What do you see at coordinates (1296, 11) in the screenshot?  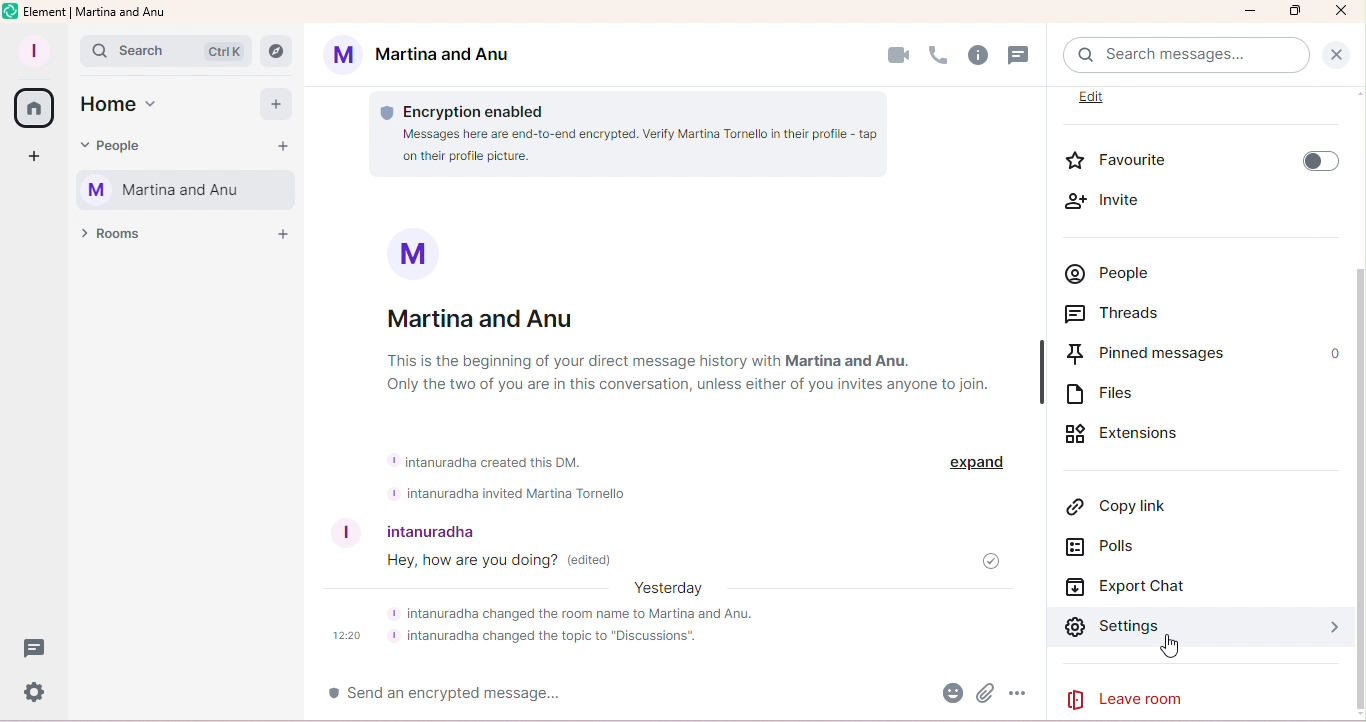 I see `Maximize` at bounding box center [1296, 11].